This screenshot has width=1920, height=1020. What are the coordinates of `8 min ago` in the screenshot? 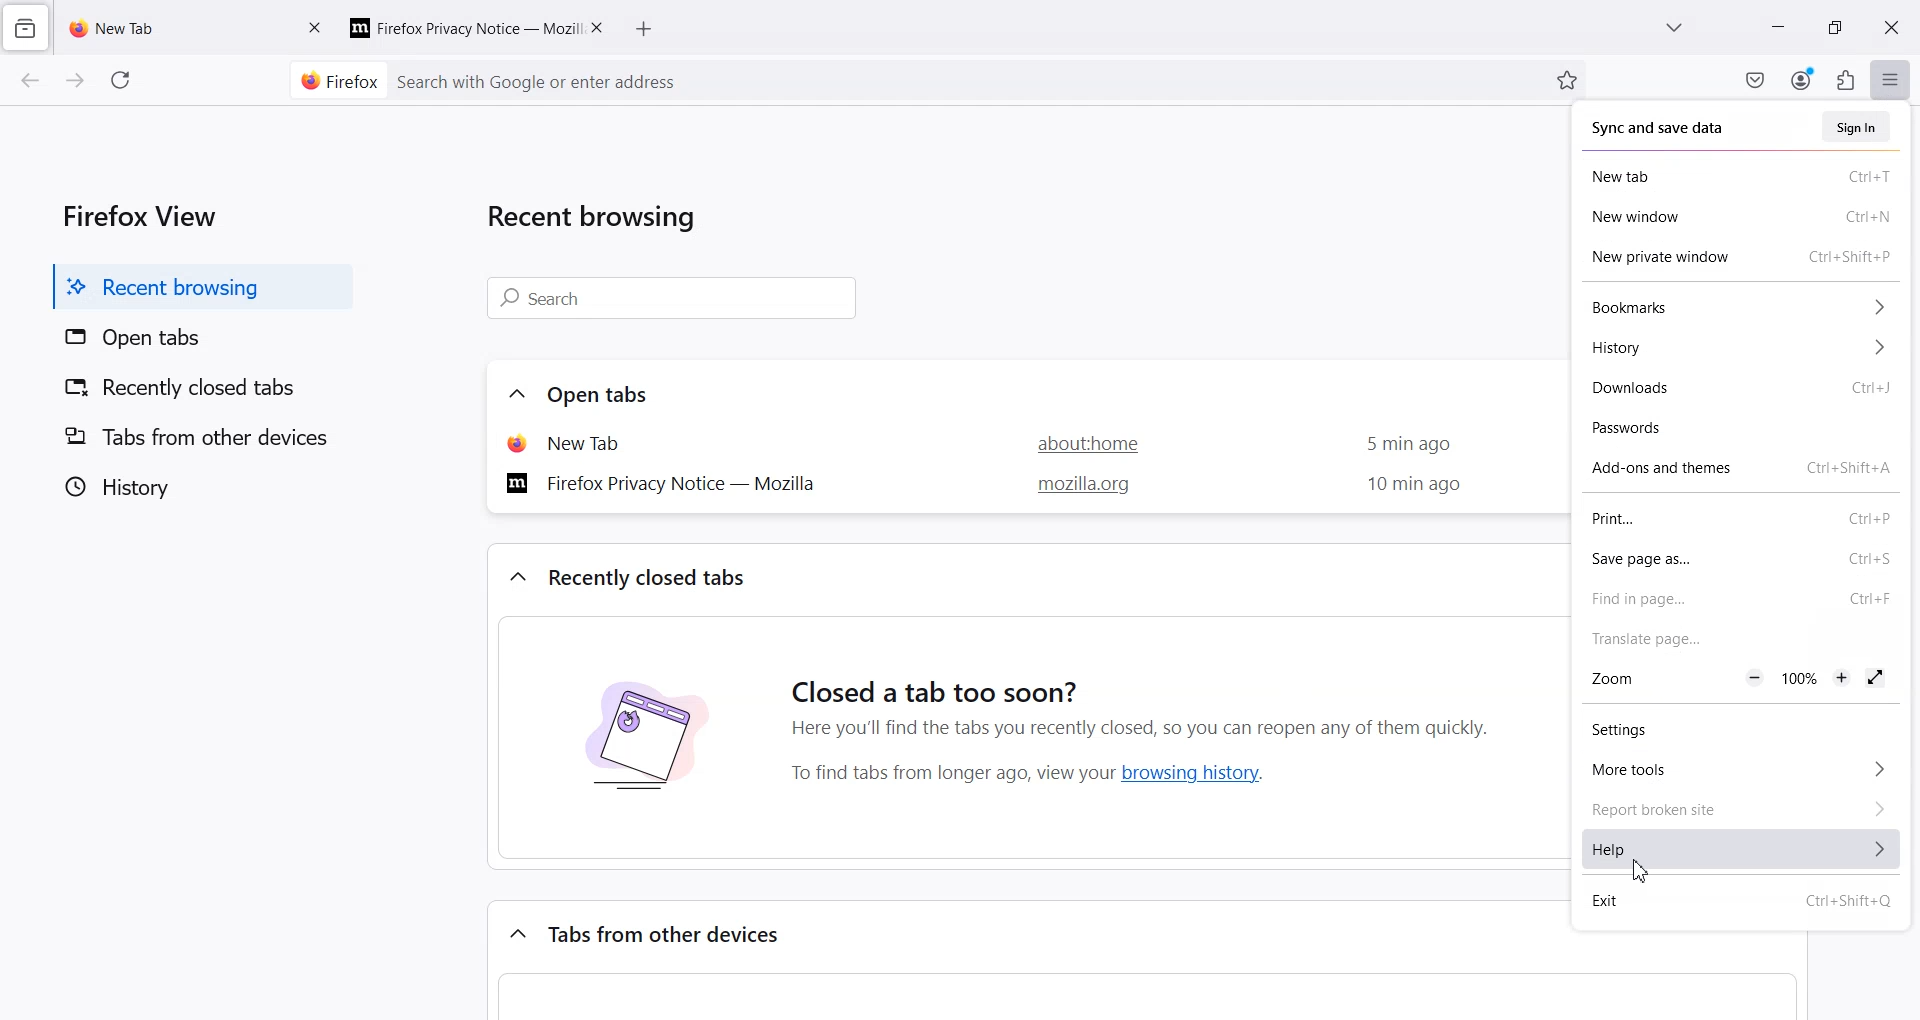 It's located at (1408, 486).